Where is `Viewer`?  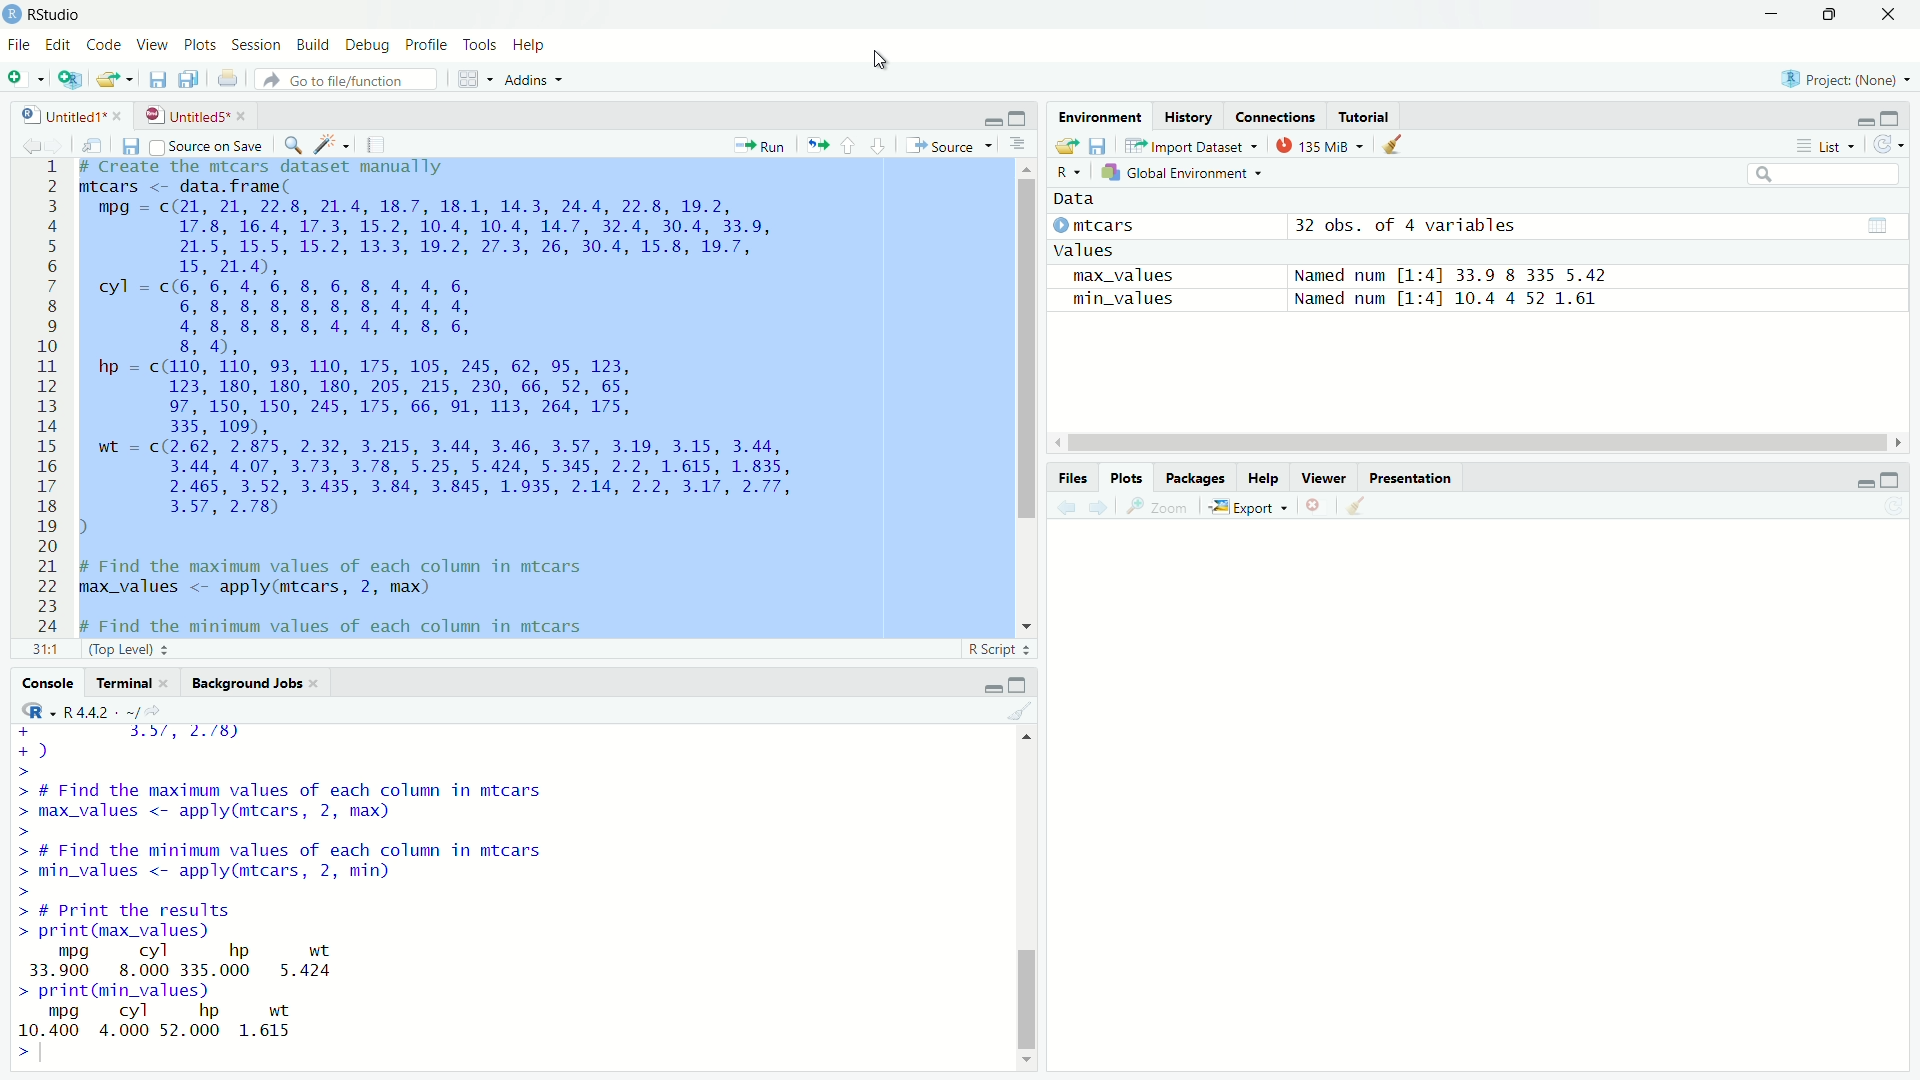
Viewer is located at coordinates (1320, 474).